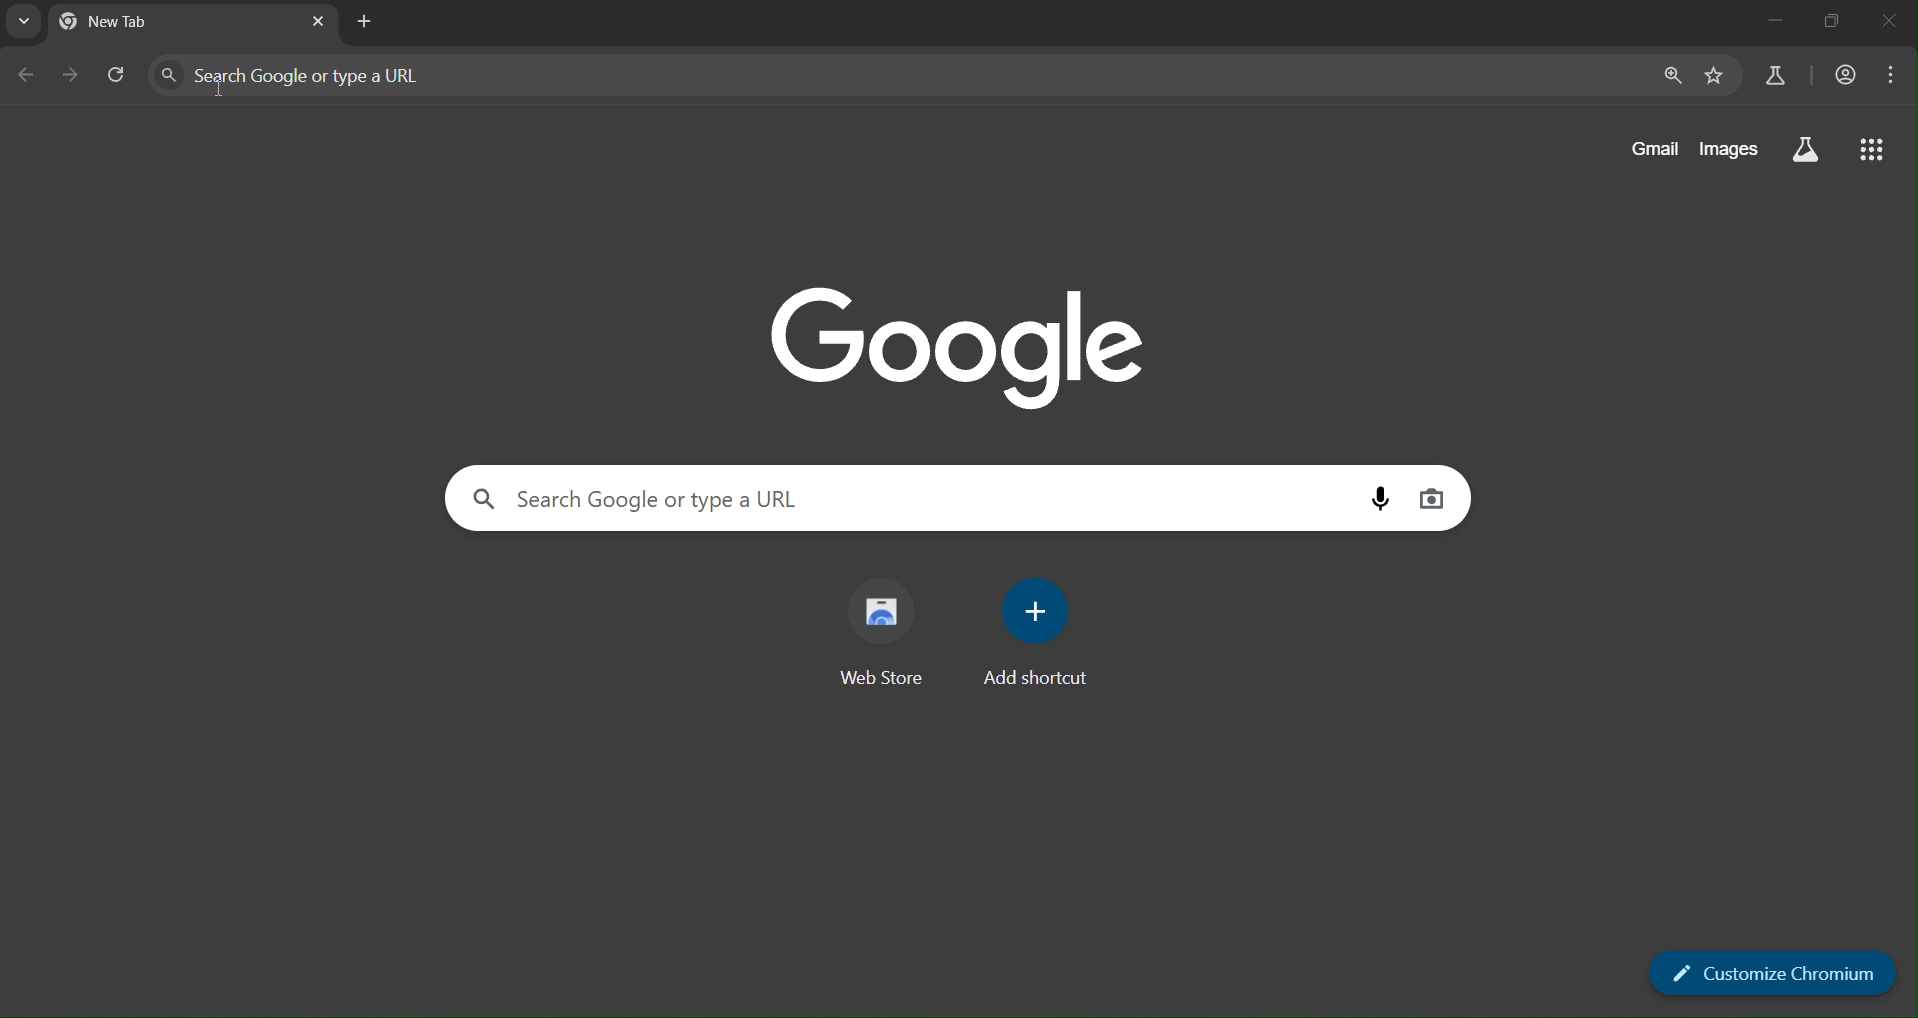  Describe the element at coordinates (72, 76) in the screenshot. I see `go forward in page` at that location.